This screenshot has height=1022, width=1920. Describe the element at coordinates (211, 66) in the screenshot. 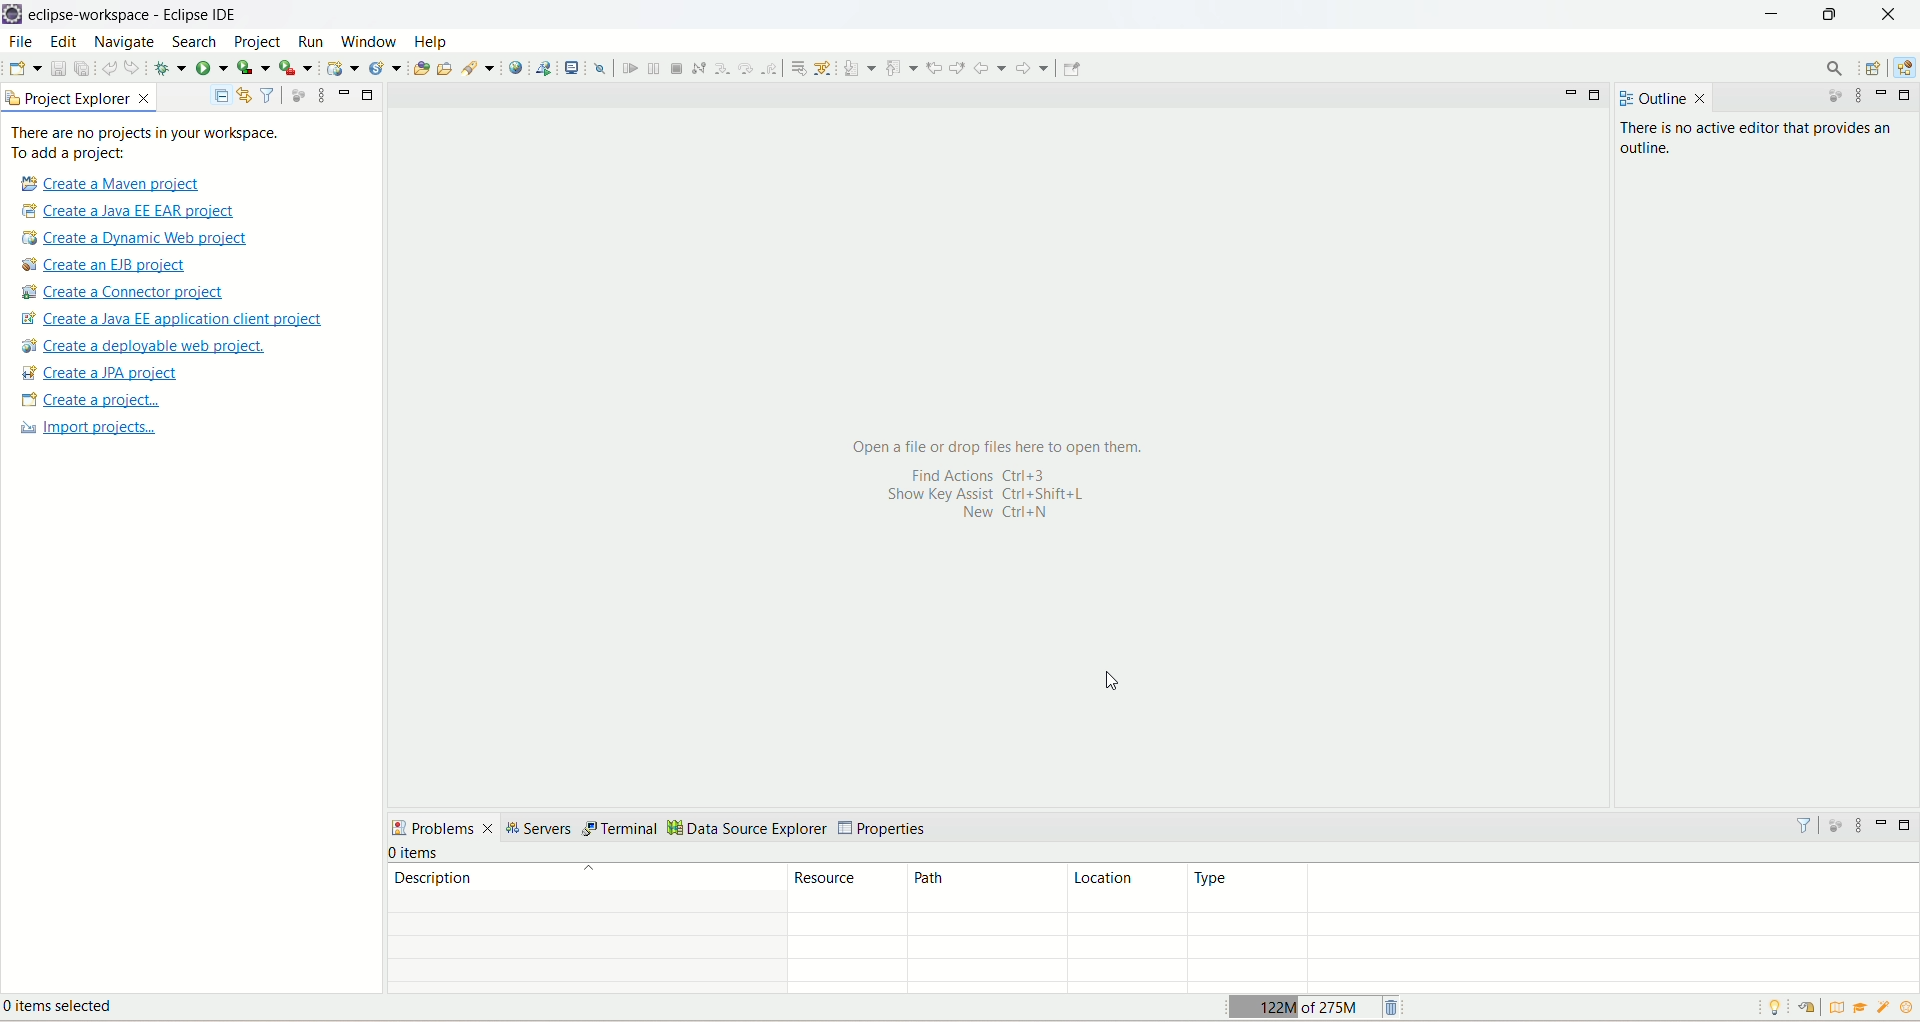

I see `run` at that location.